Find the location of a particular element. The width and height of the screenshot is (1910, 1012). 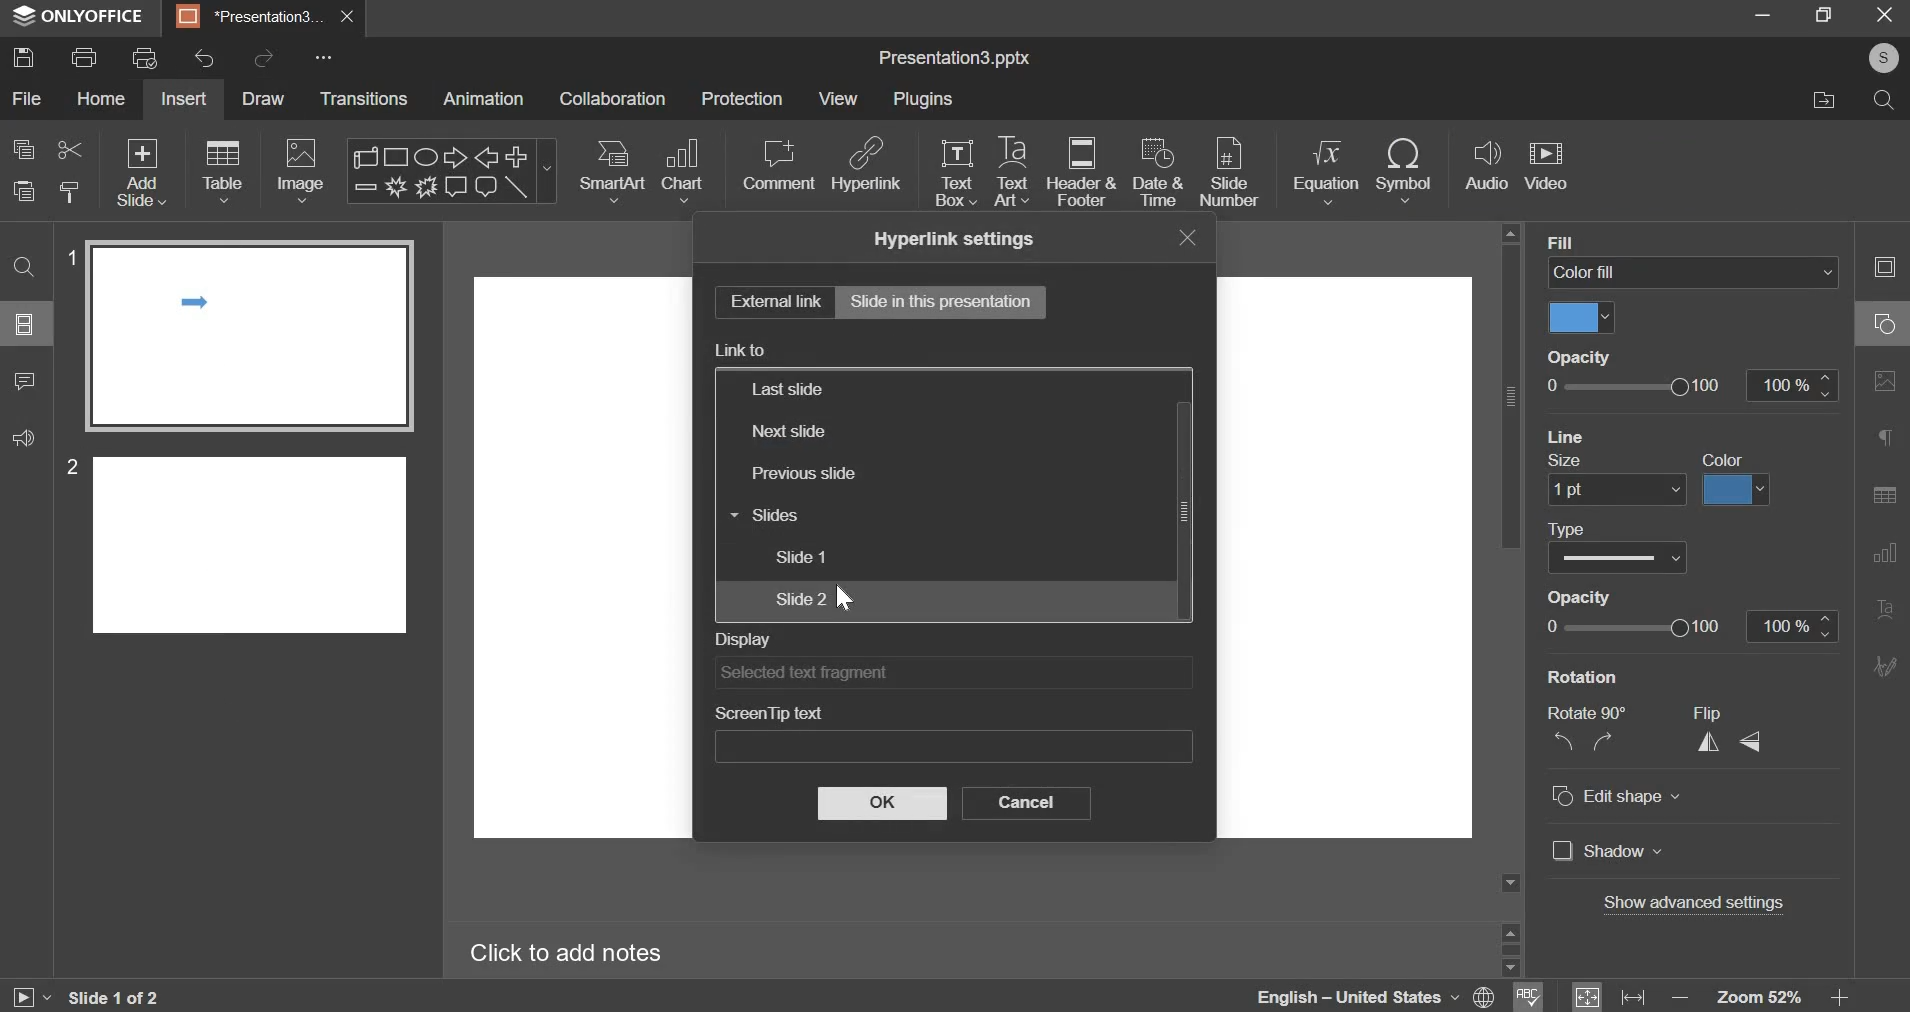

left arrow is located at coordinates (486, 157).